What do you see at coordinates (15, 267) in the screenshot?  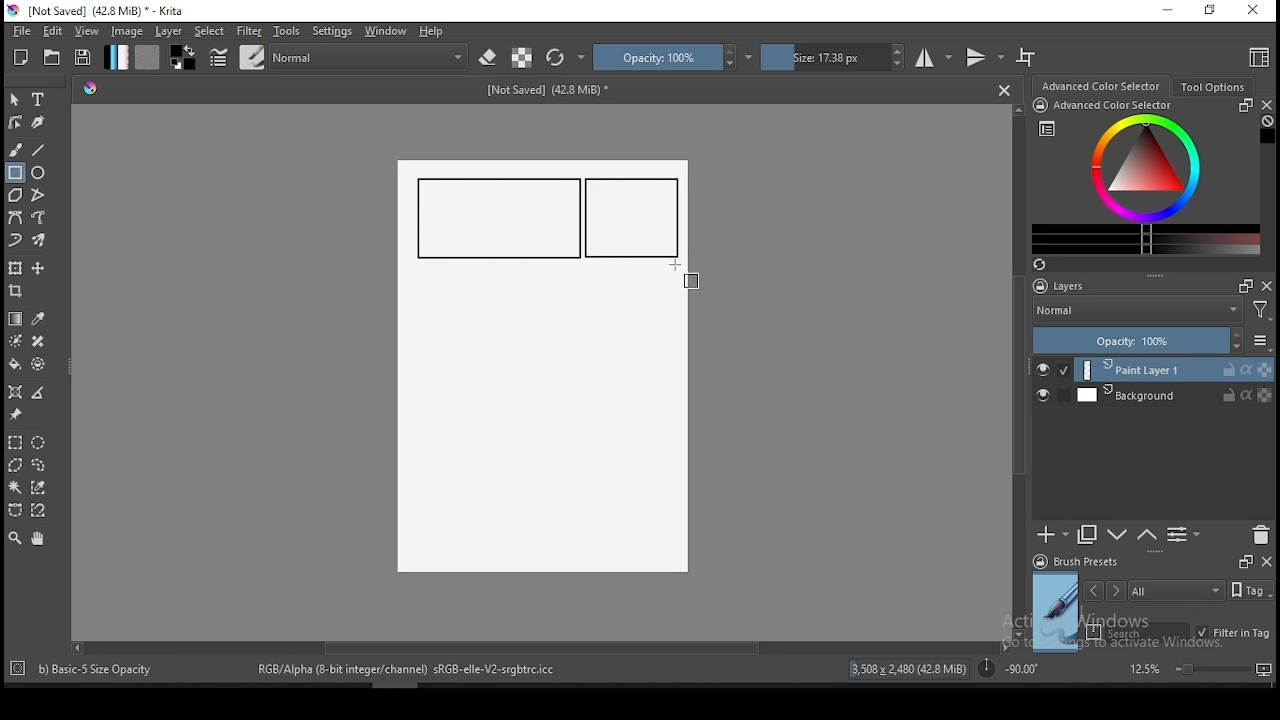 I see `transform a layer or a selection` at bounding box center [15, 267].